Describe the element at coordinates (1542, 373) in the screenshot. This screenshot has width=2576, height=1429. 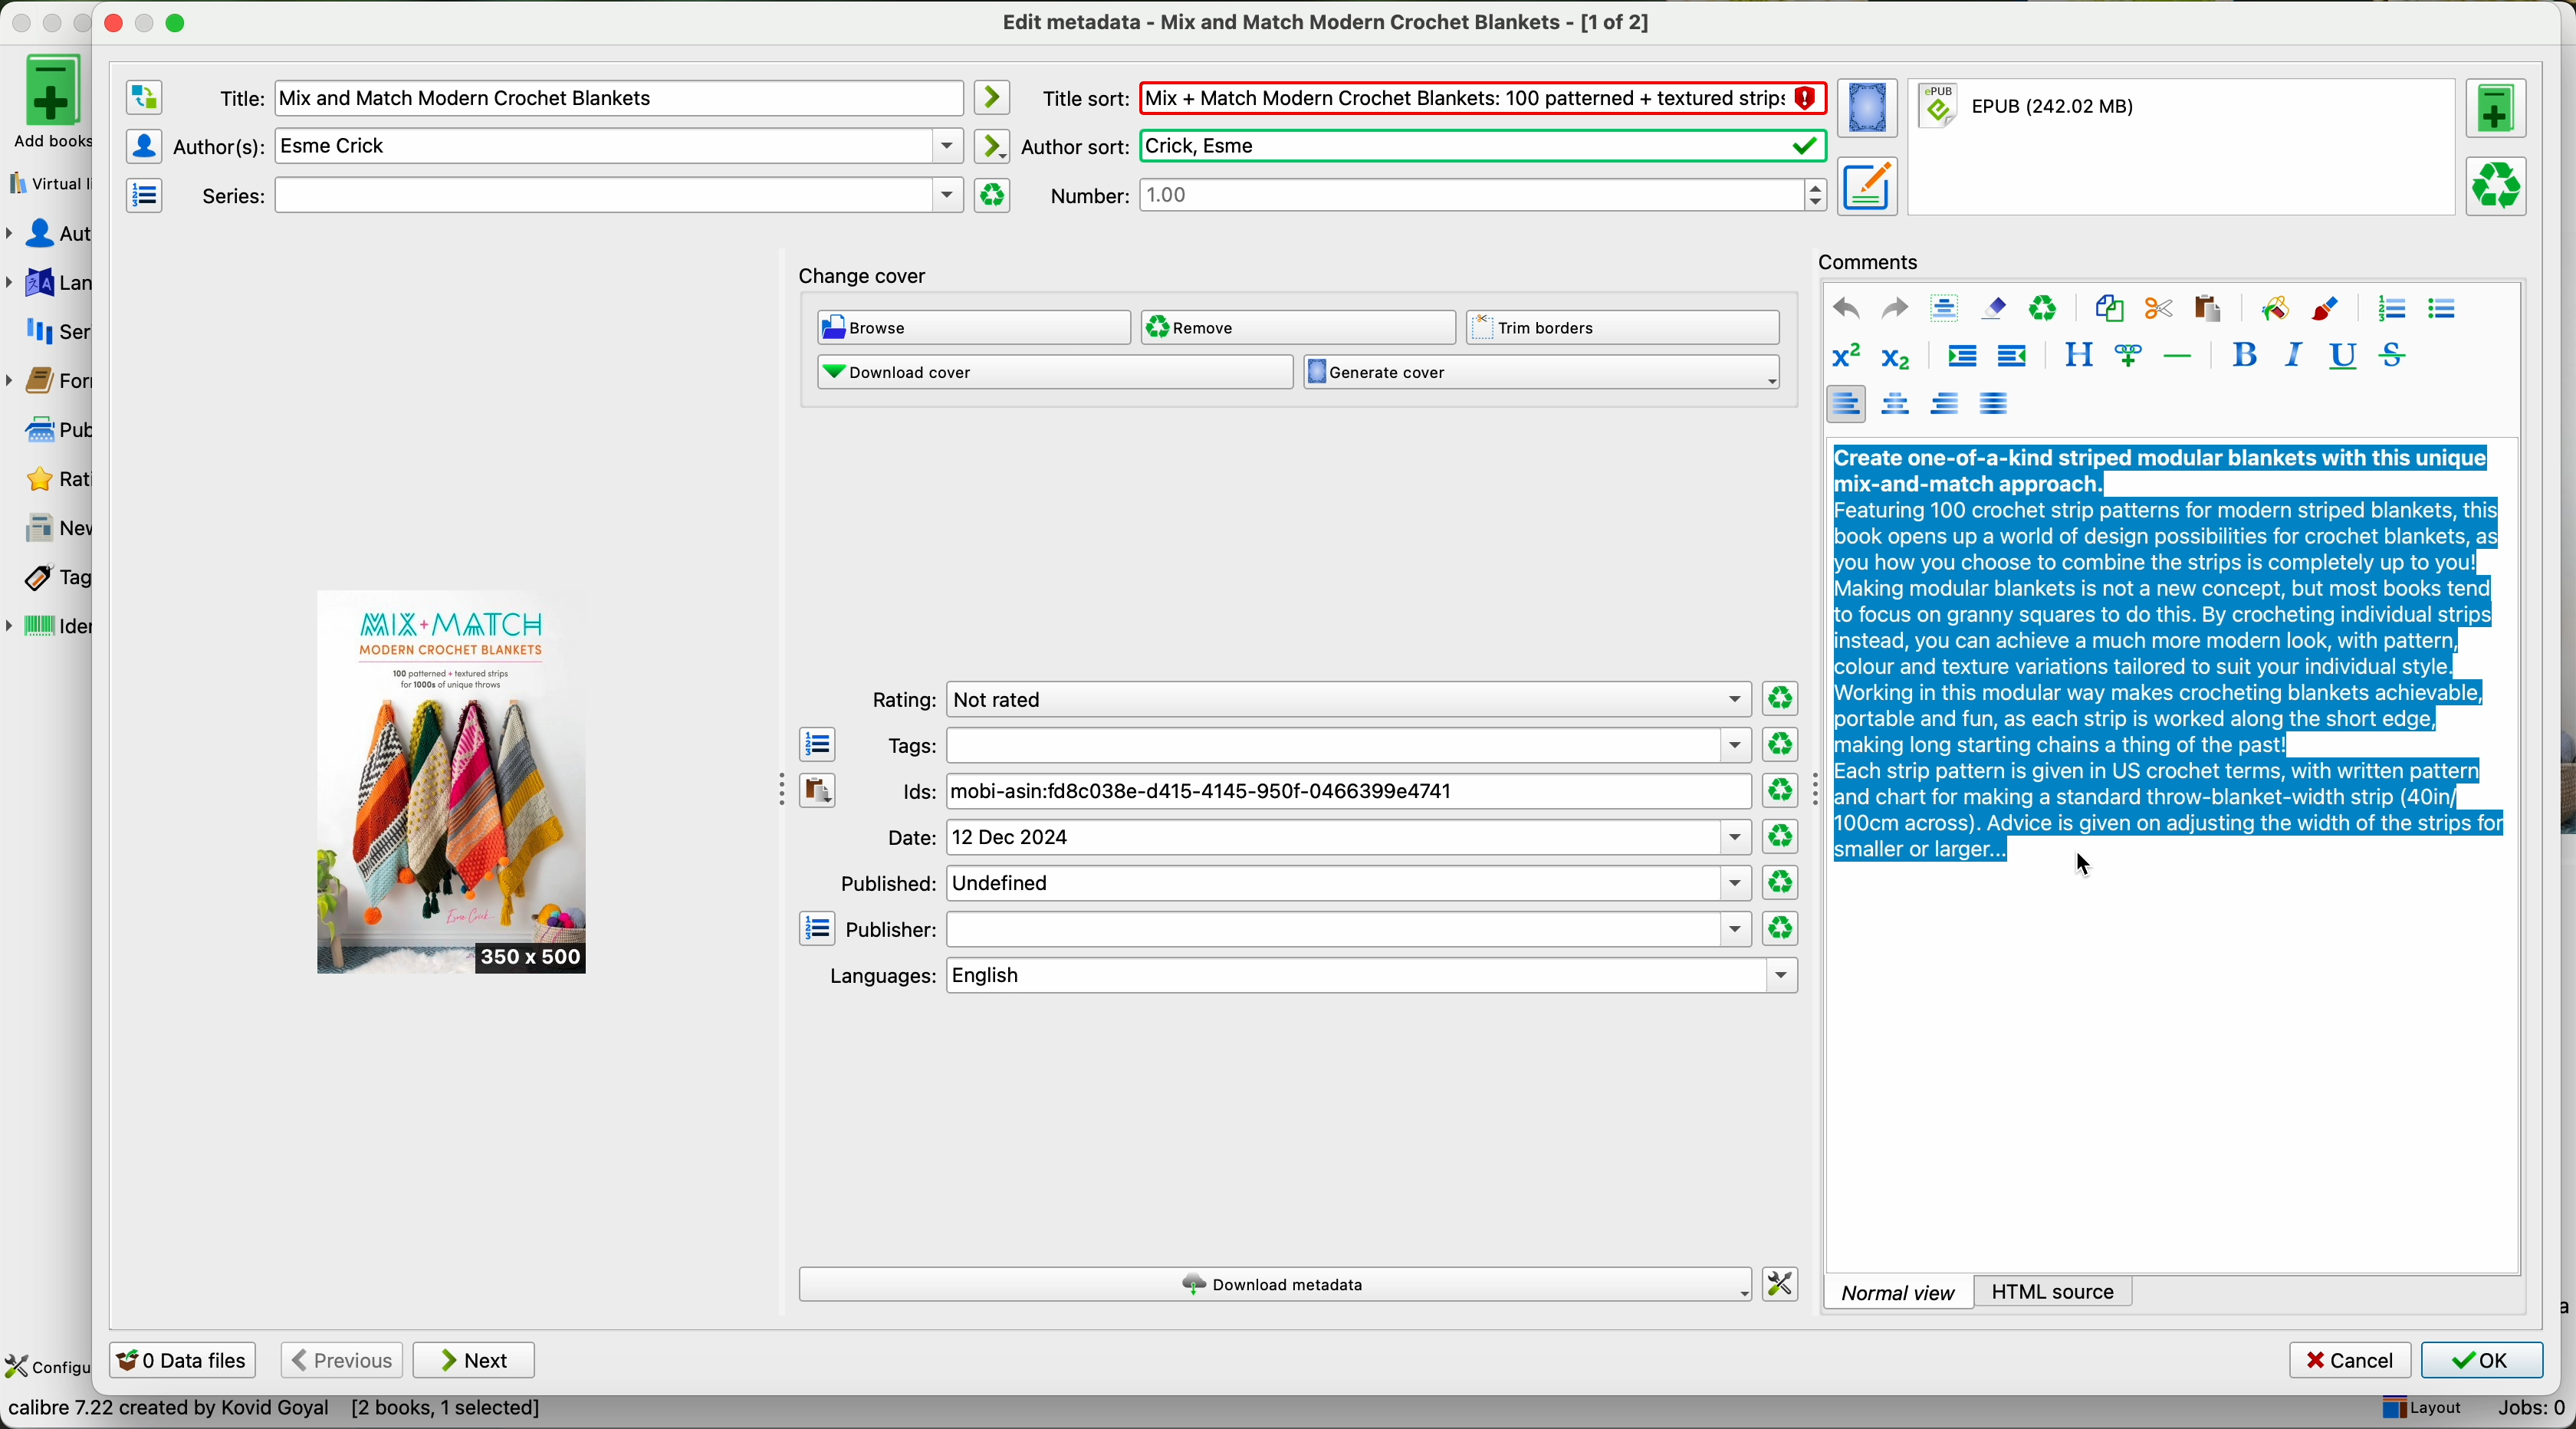
I see `generate cover` at that location.